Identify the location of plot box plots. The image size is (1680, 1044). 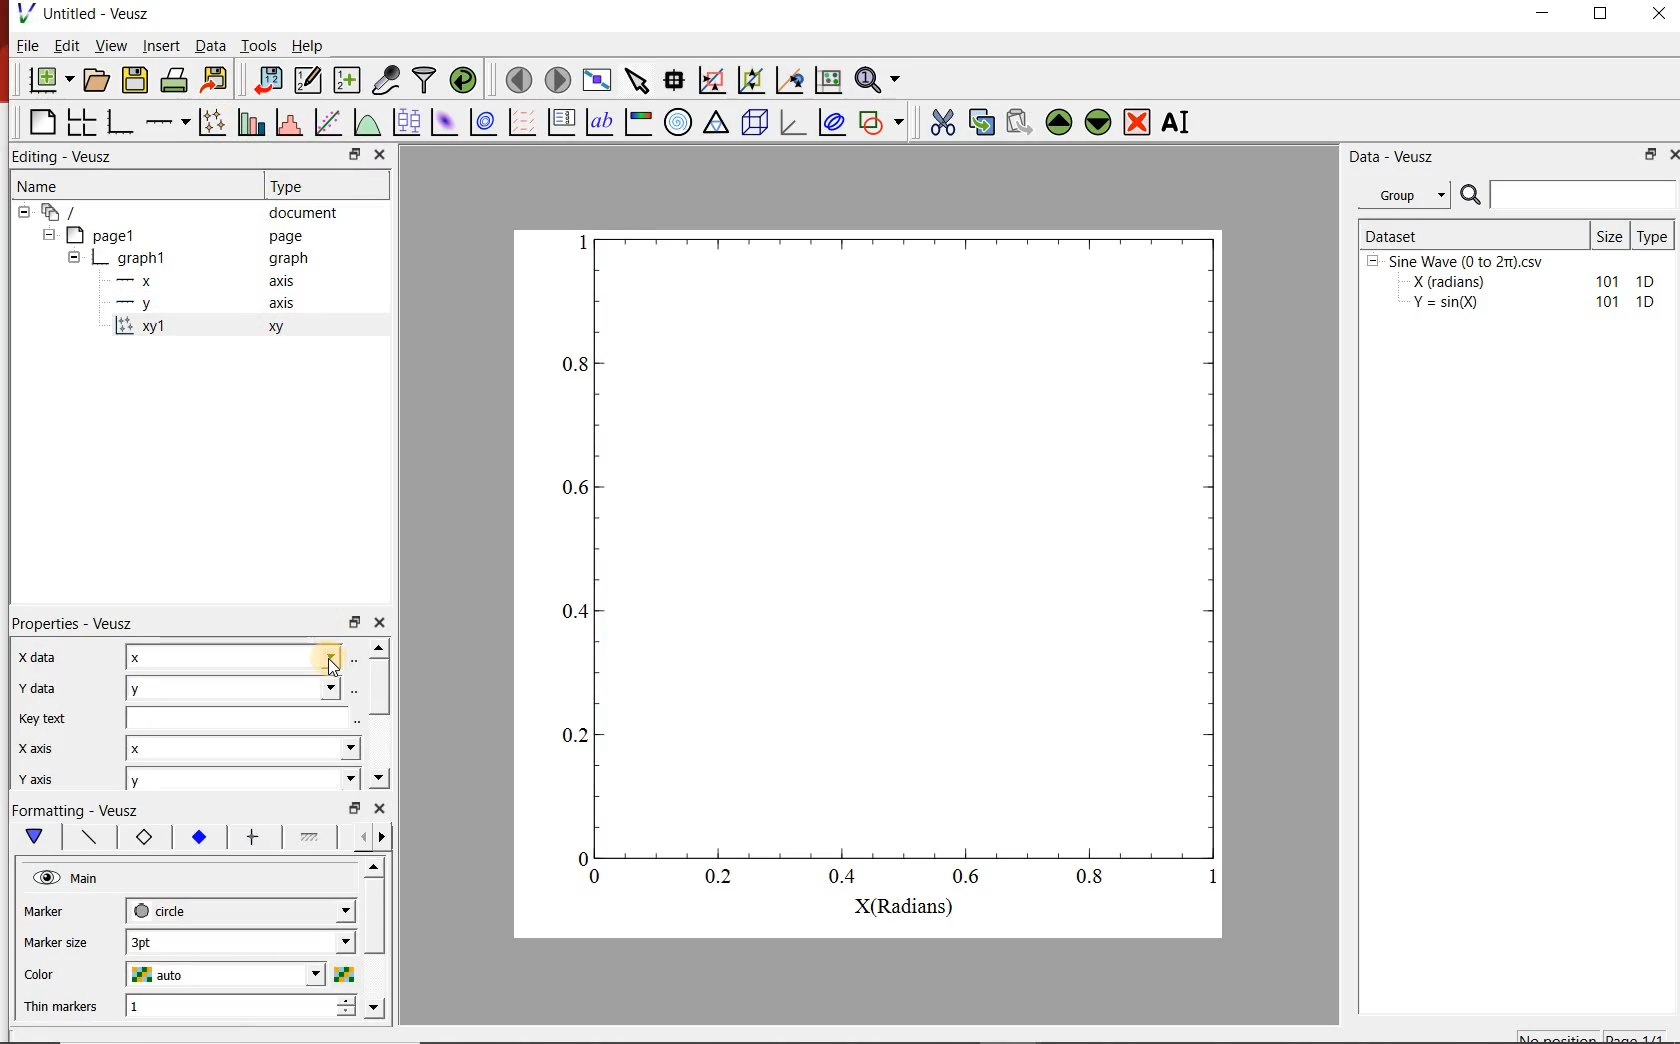
(408, 123).